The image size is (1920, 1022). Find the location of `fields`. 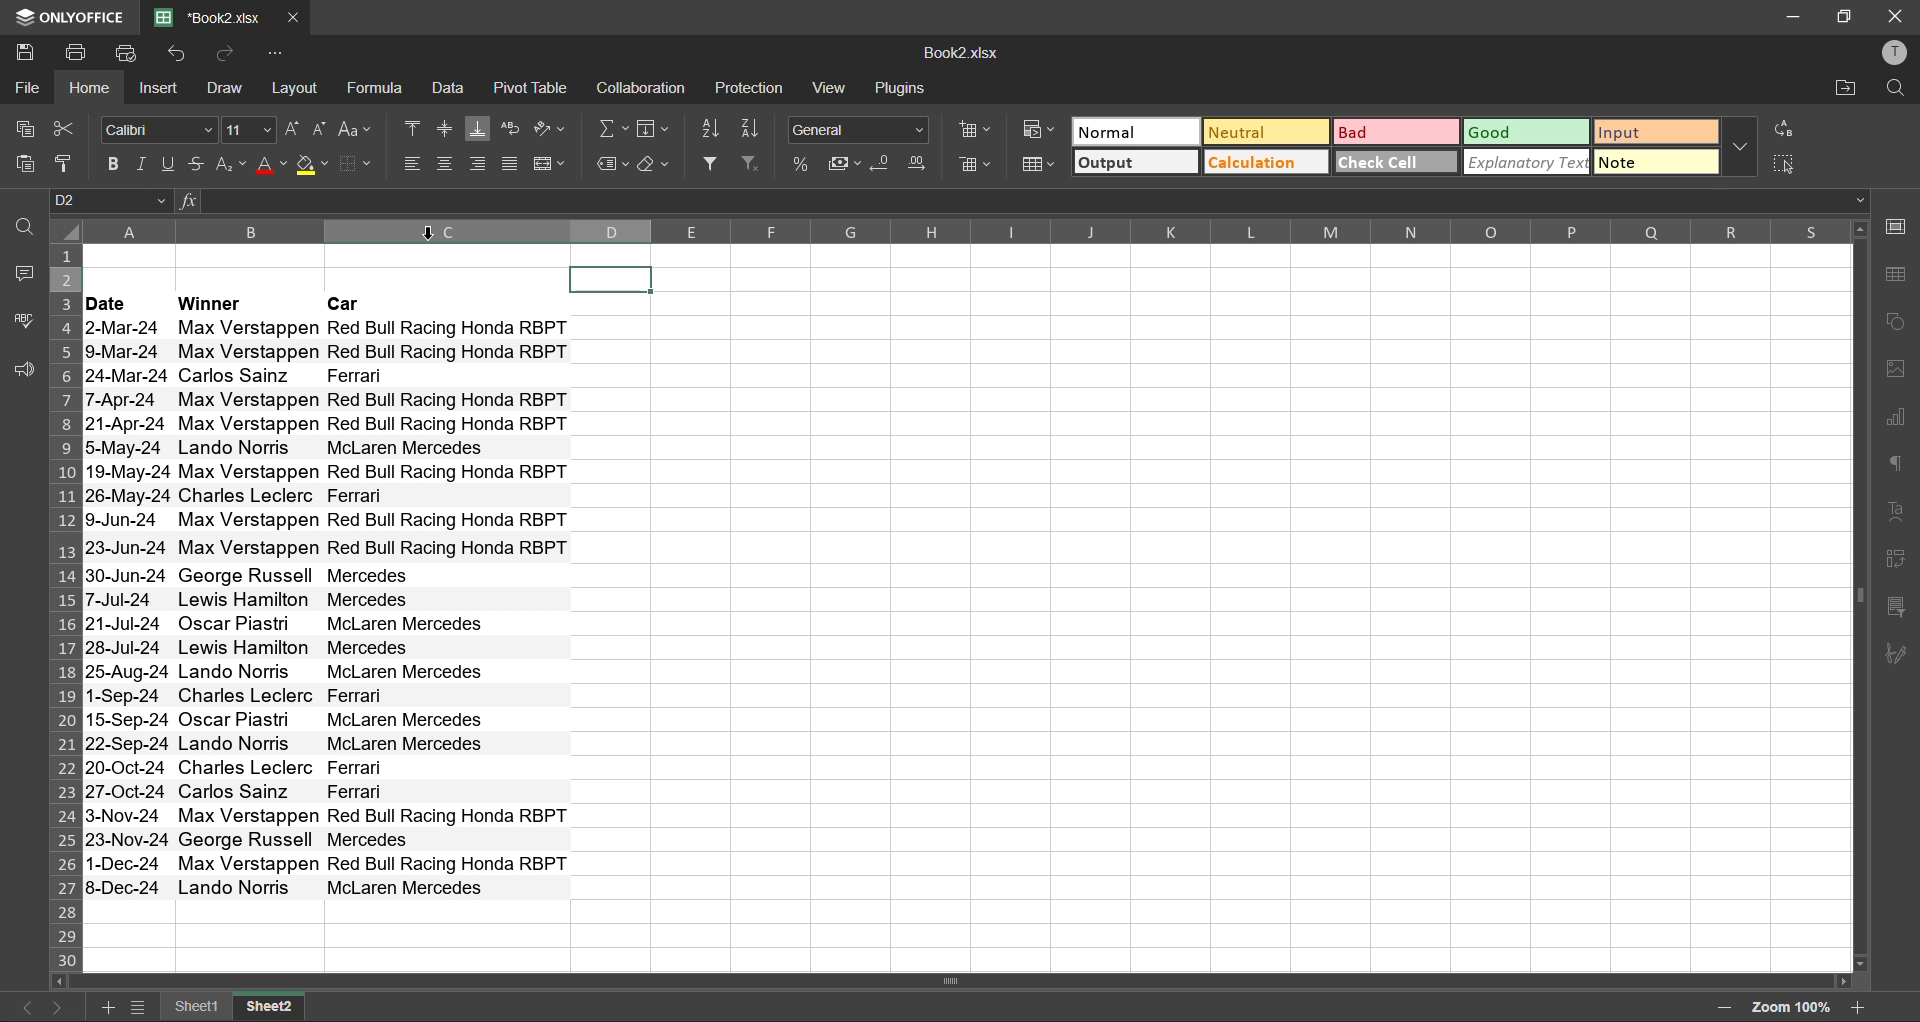

fields is located at coordinates (653, 129).